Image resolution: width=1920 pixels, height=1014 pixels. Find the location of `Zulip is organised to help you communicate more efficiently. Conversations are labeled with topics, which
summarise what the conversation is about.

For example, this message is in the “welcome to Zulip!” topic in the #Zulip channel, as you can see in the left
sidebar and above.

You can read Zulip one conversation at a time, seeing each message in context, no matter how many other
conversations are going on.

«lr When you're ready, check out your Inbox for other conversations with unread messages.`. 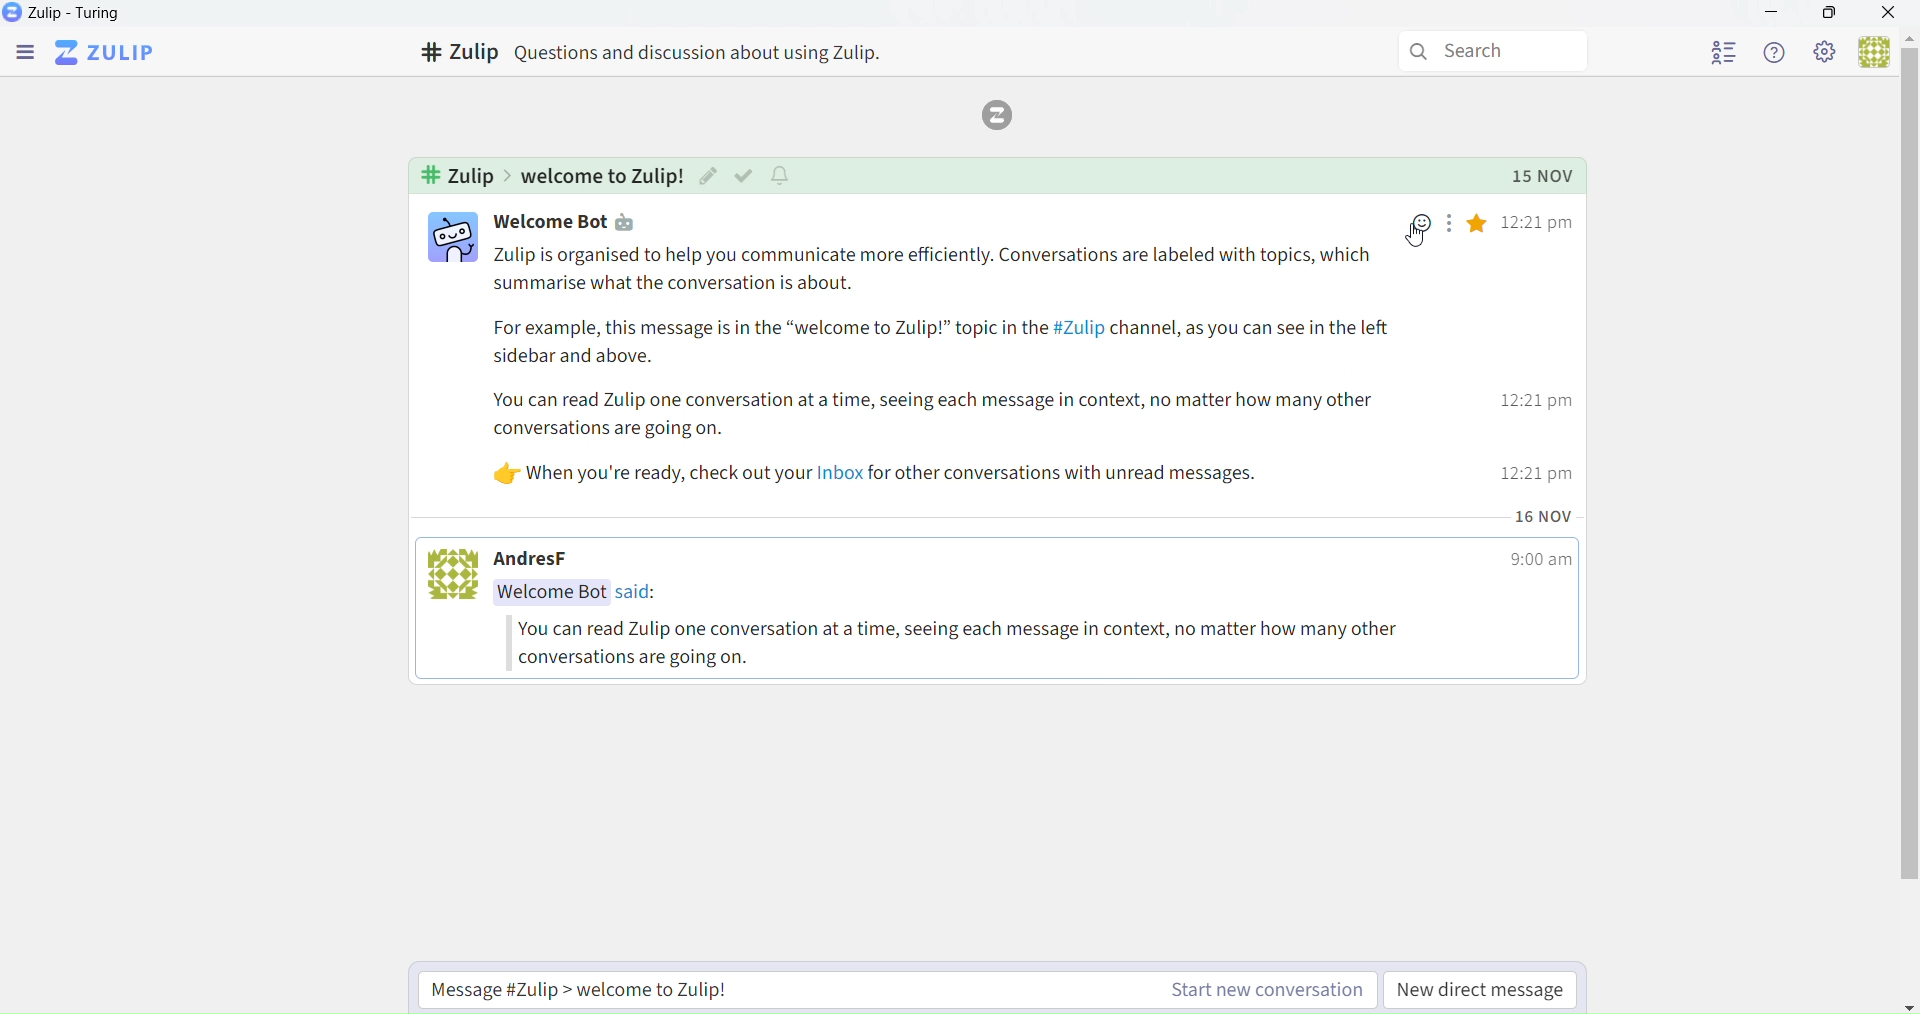

Zulip is organised to help you communicate more efficiently. Conversations are labeled with topics, which
summarise what the conversation is about.

For example, this message is in the “welcome to Zulip!” topic in the #Zulip channel, as you can see in the left
sidebar and above.

You can read Zulip one conversation at a time, seeing each message in context, no matter how many other
conversations are going on.

«lr When you're ready, check out your Inbox for other conversations with unread messages. is located at coordinates (936, 372).